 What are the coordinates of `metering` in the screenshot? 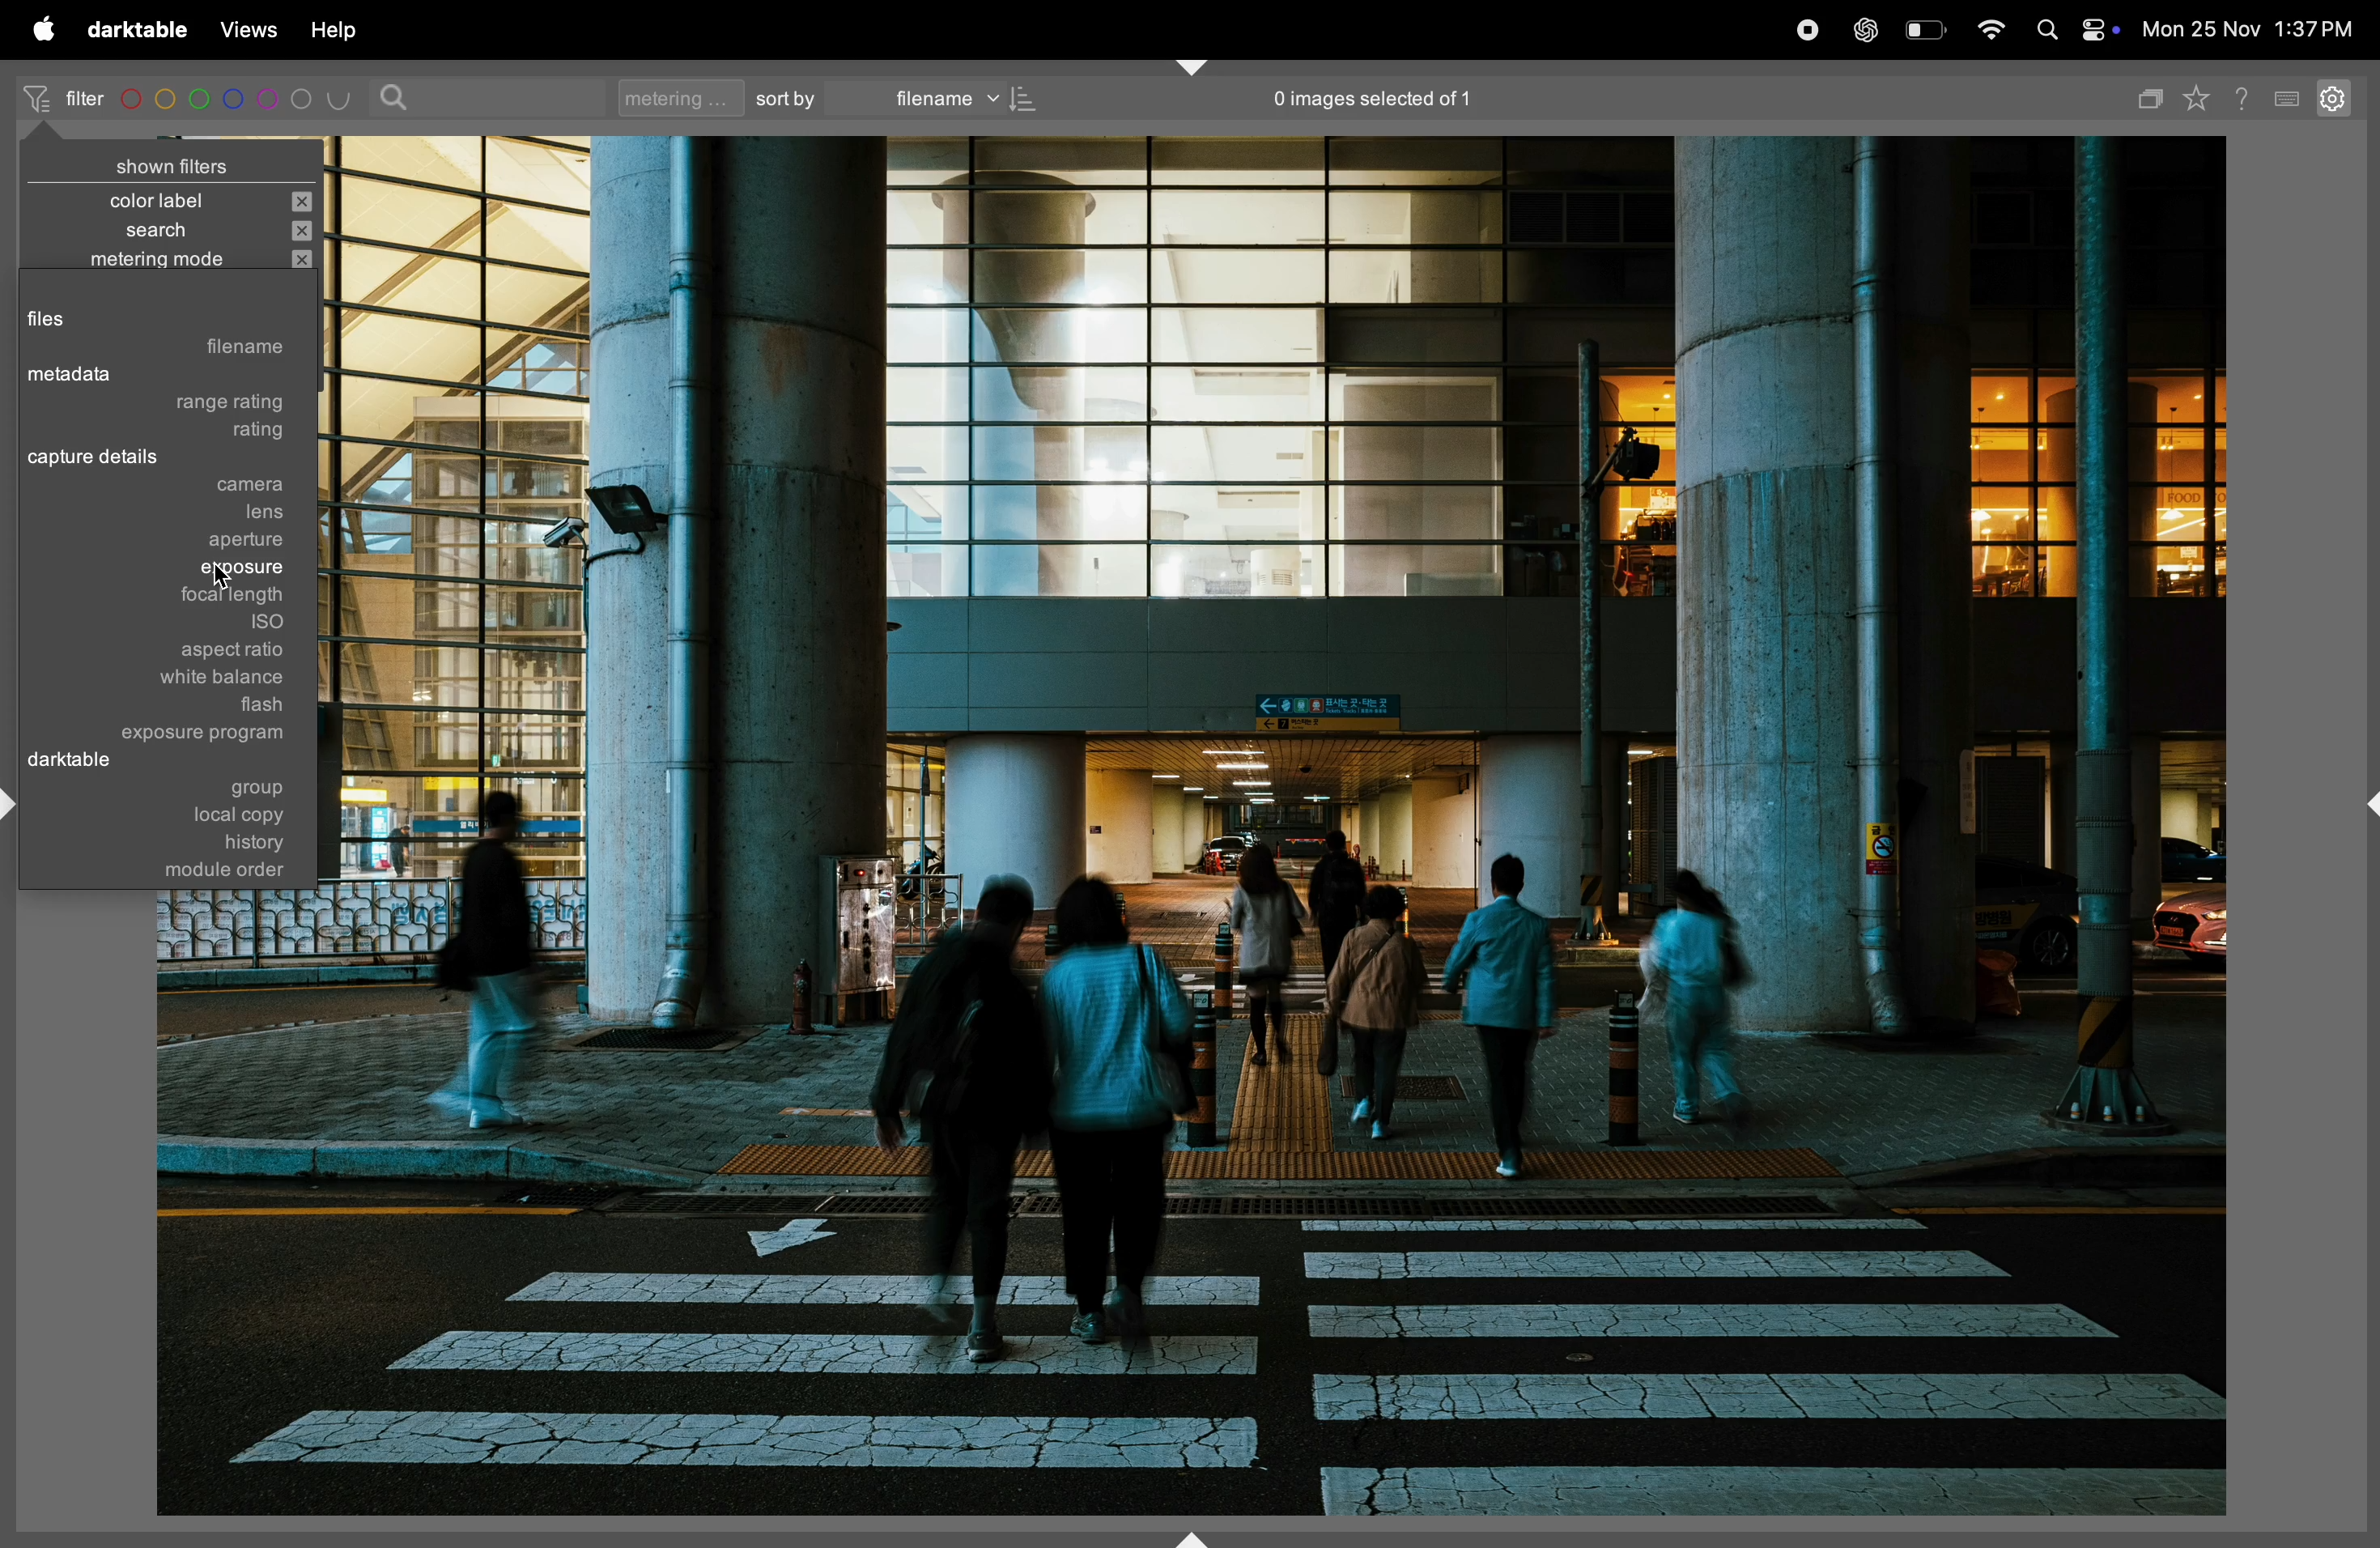 It's located at (674, 97).